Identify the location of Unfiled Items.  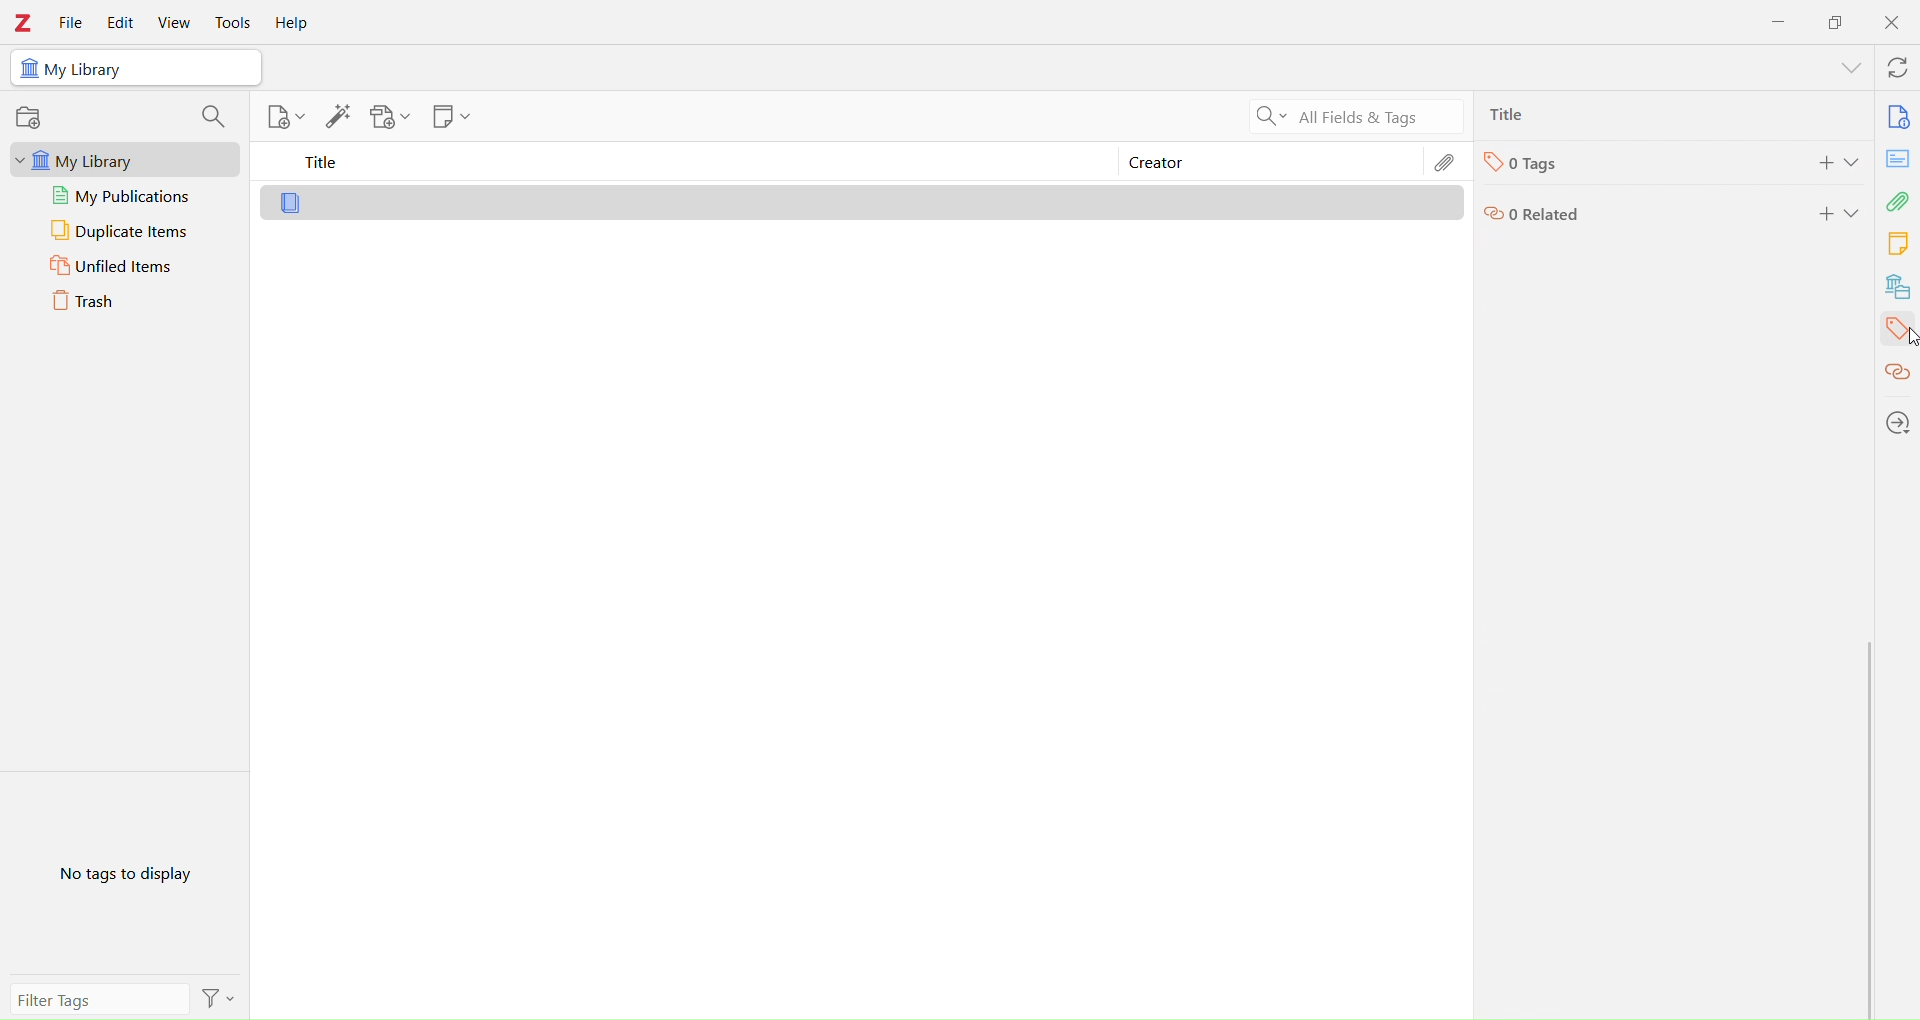
(116, 269).